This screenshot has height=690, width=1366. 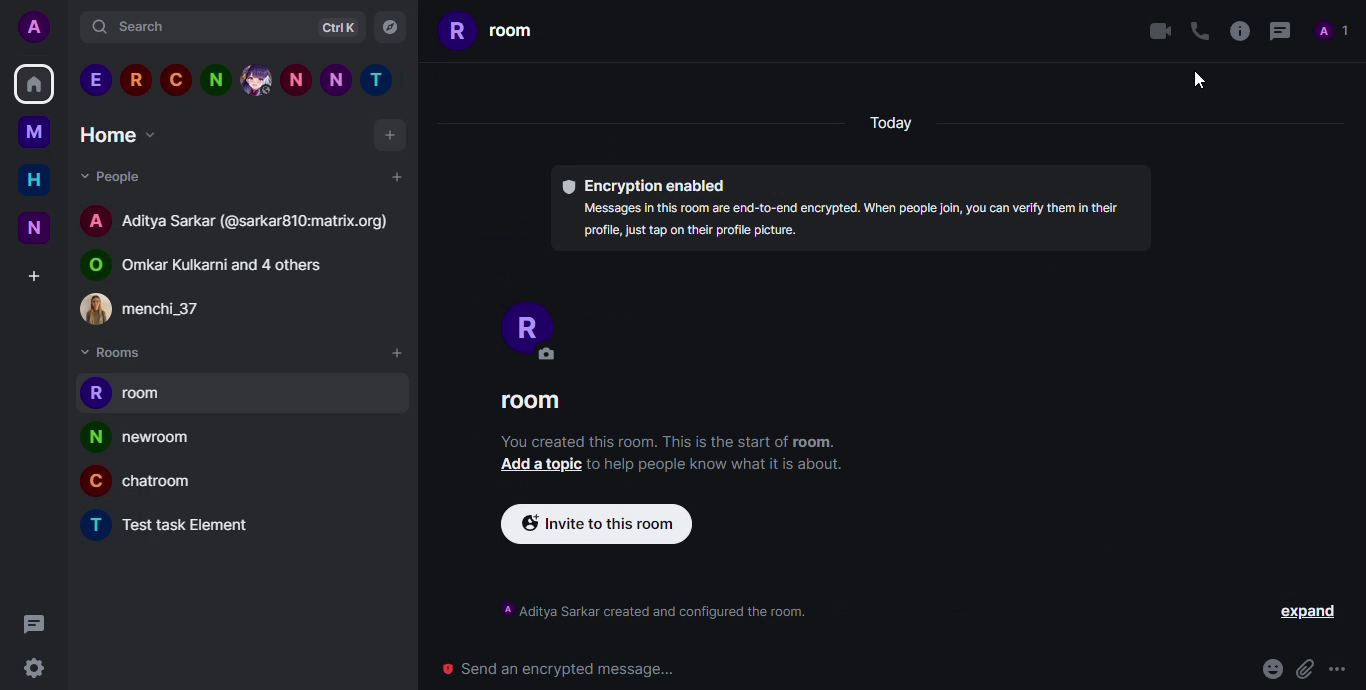 I want to click on room, so click(x=197, y=526).